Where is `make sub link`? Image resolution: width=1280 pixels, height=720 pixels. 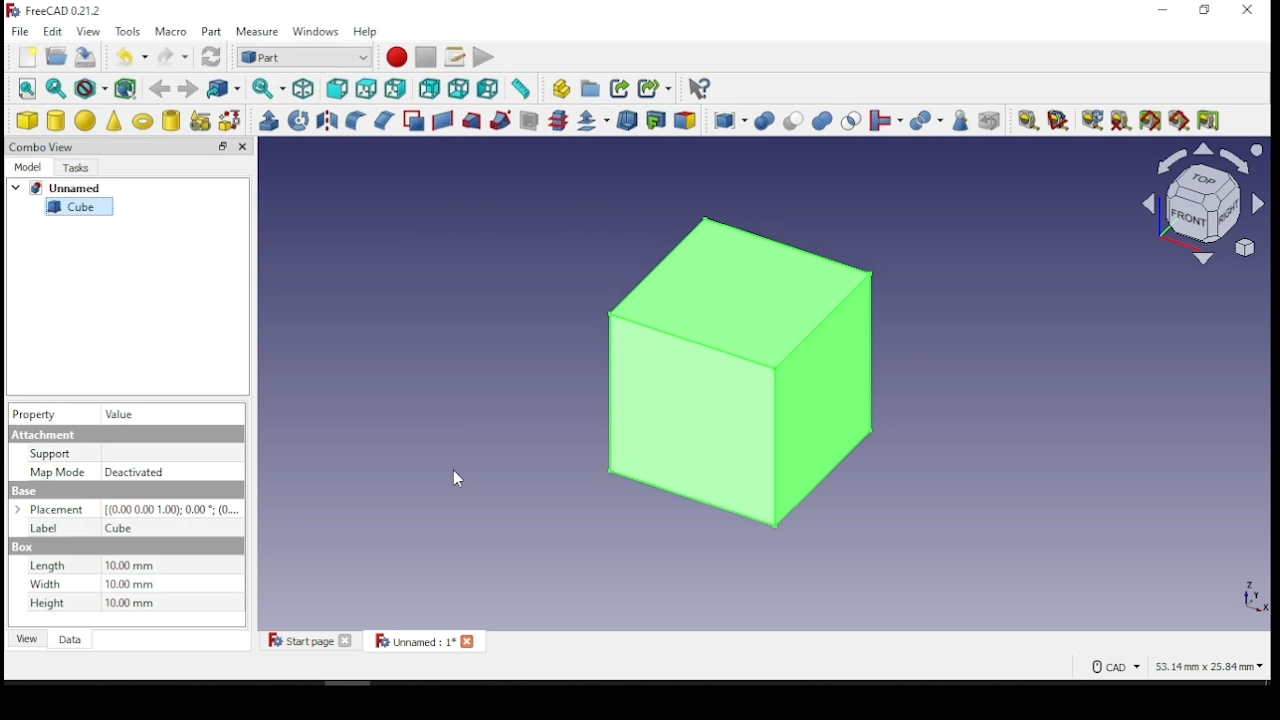 make sub link is located at coordinates (655, 89).